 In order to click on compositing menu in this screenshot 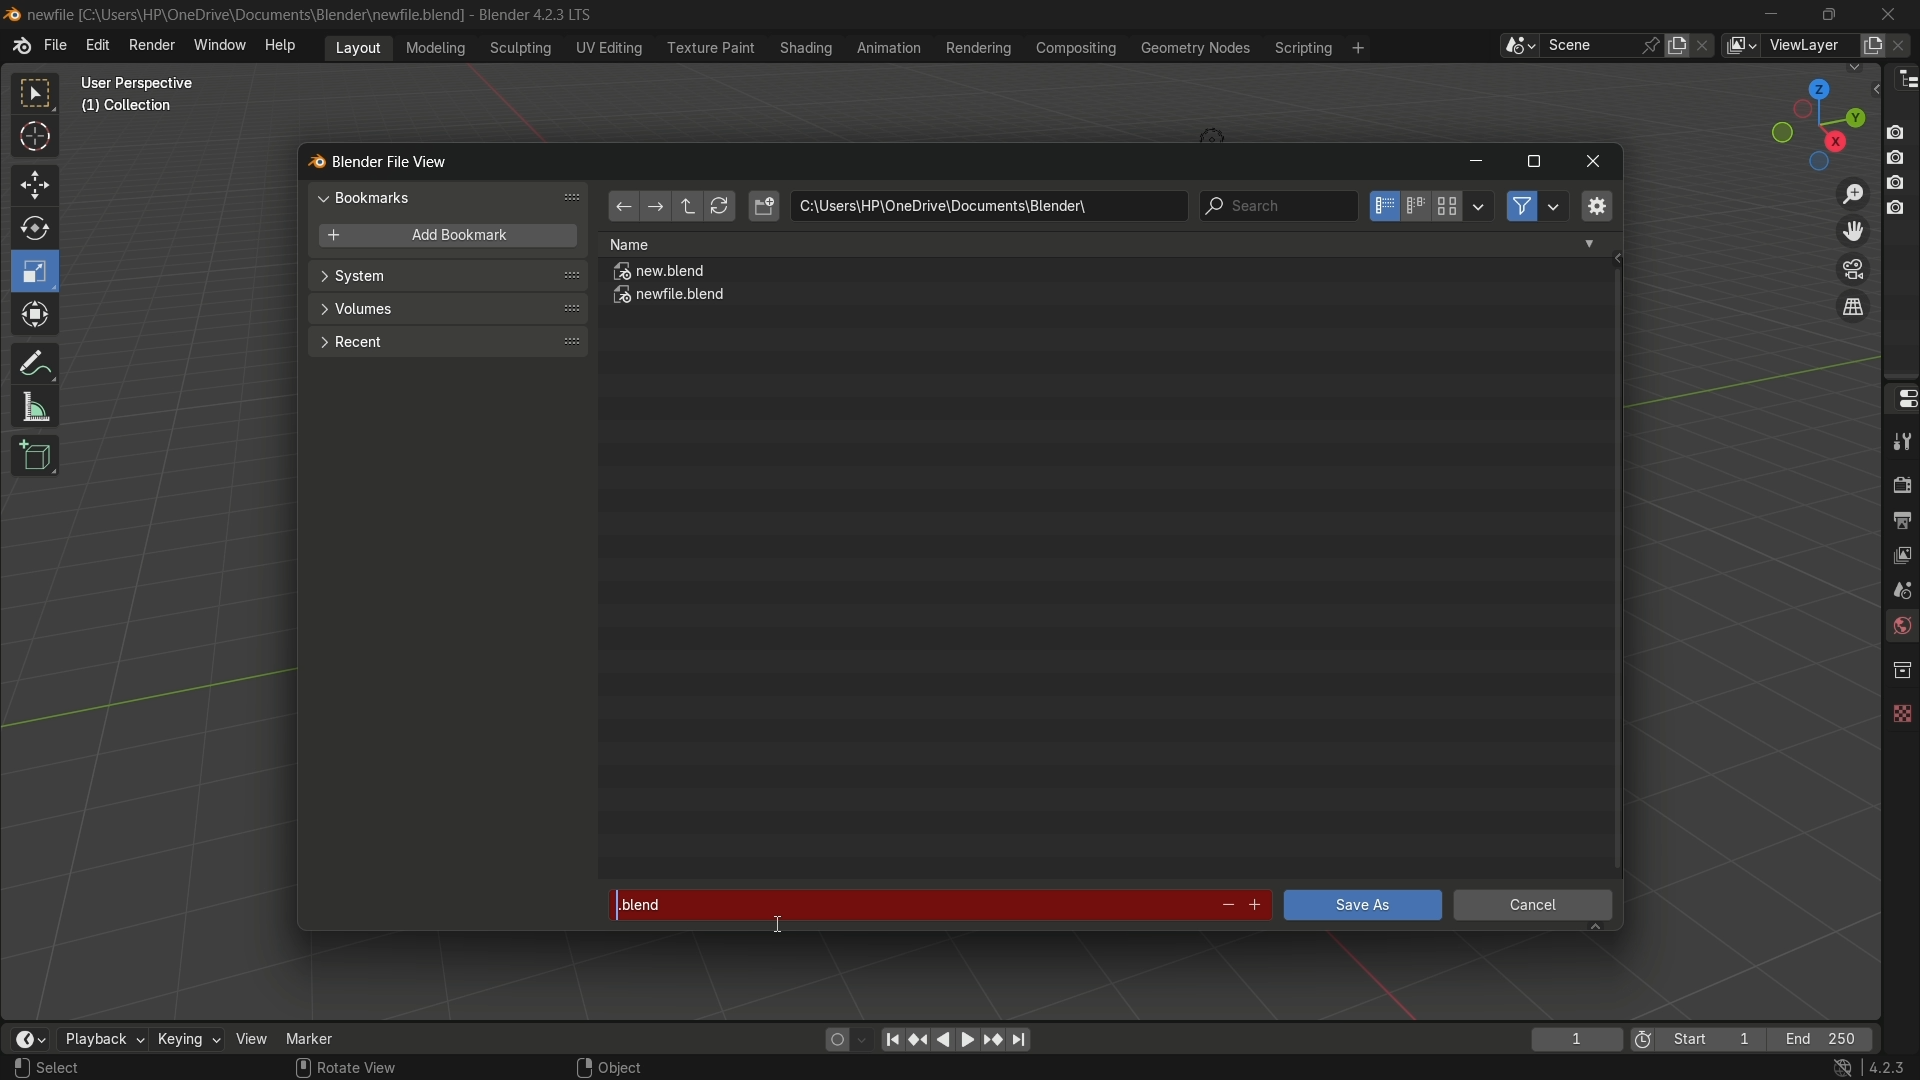, I will do `click(1078, 47)`.